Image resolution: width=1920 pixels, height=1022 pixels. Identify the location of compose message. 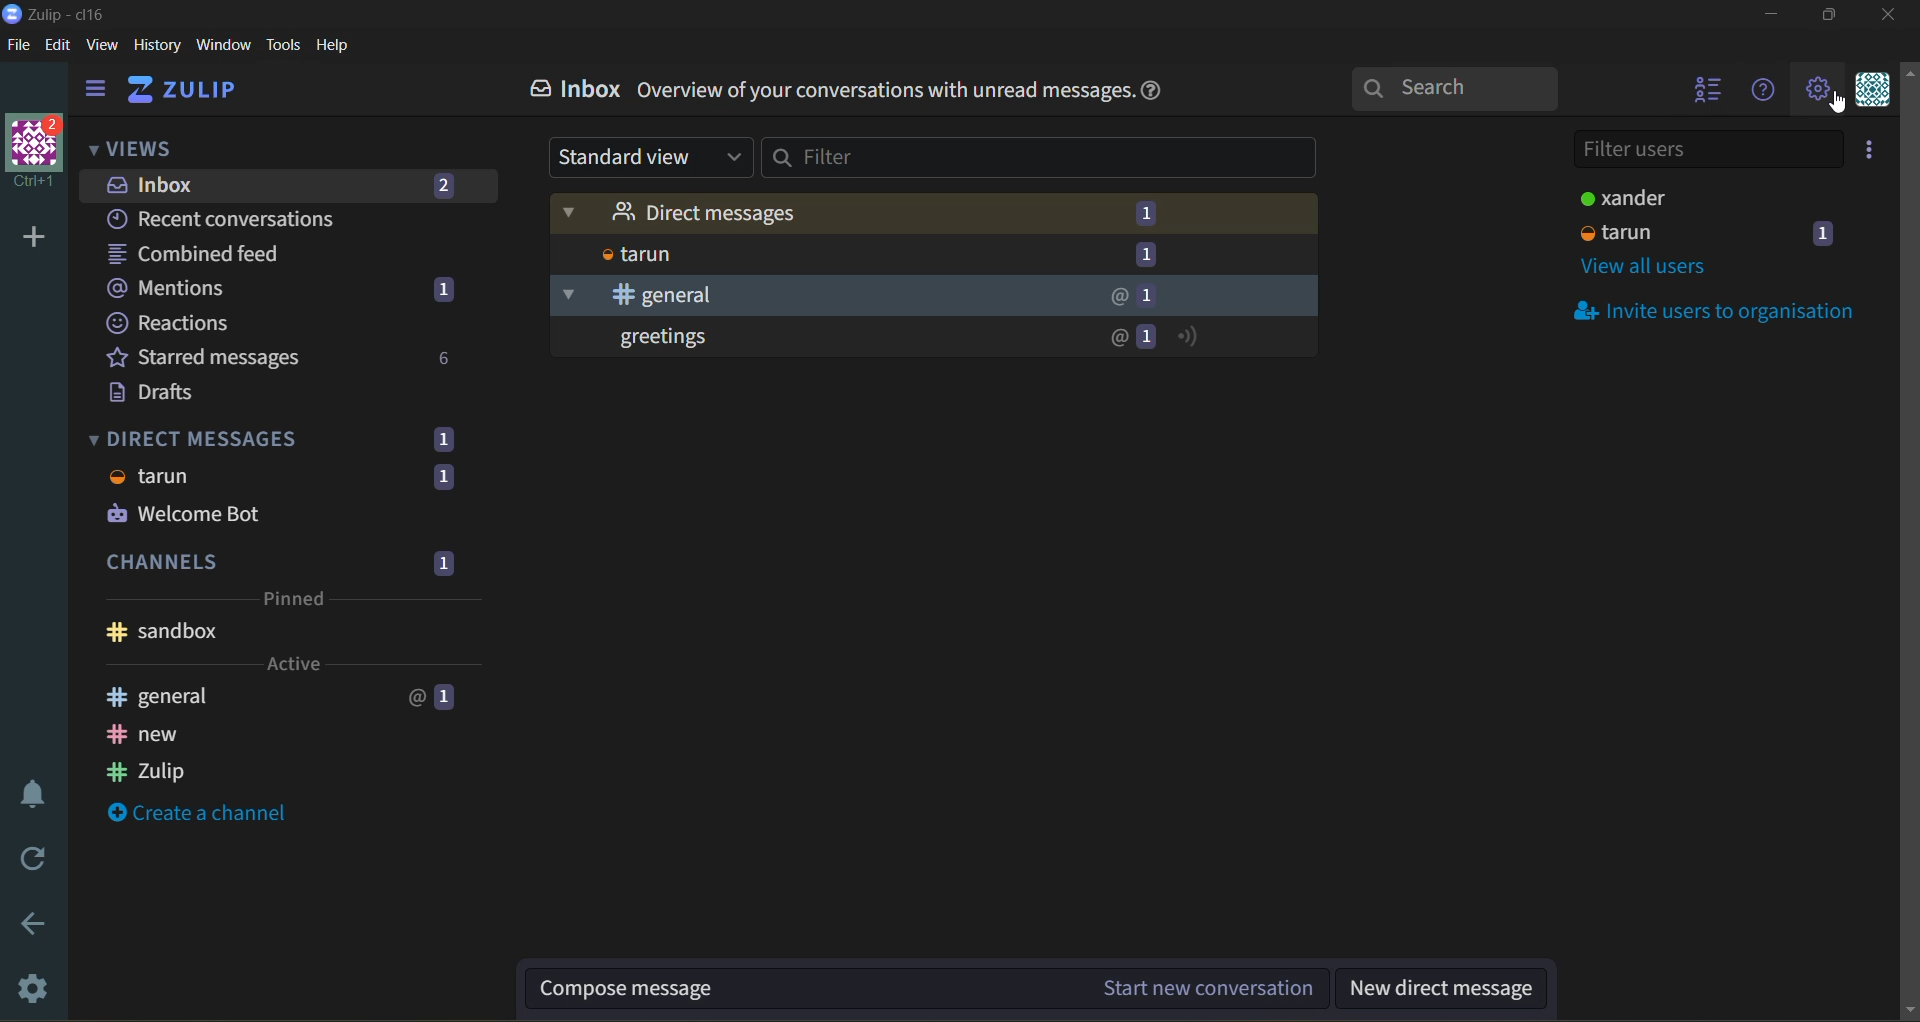
(915, 996).